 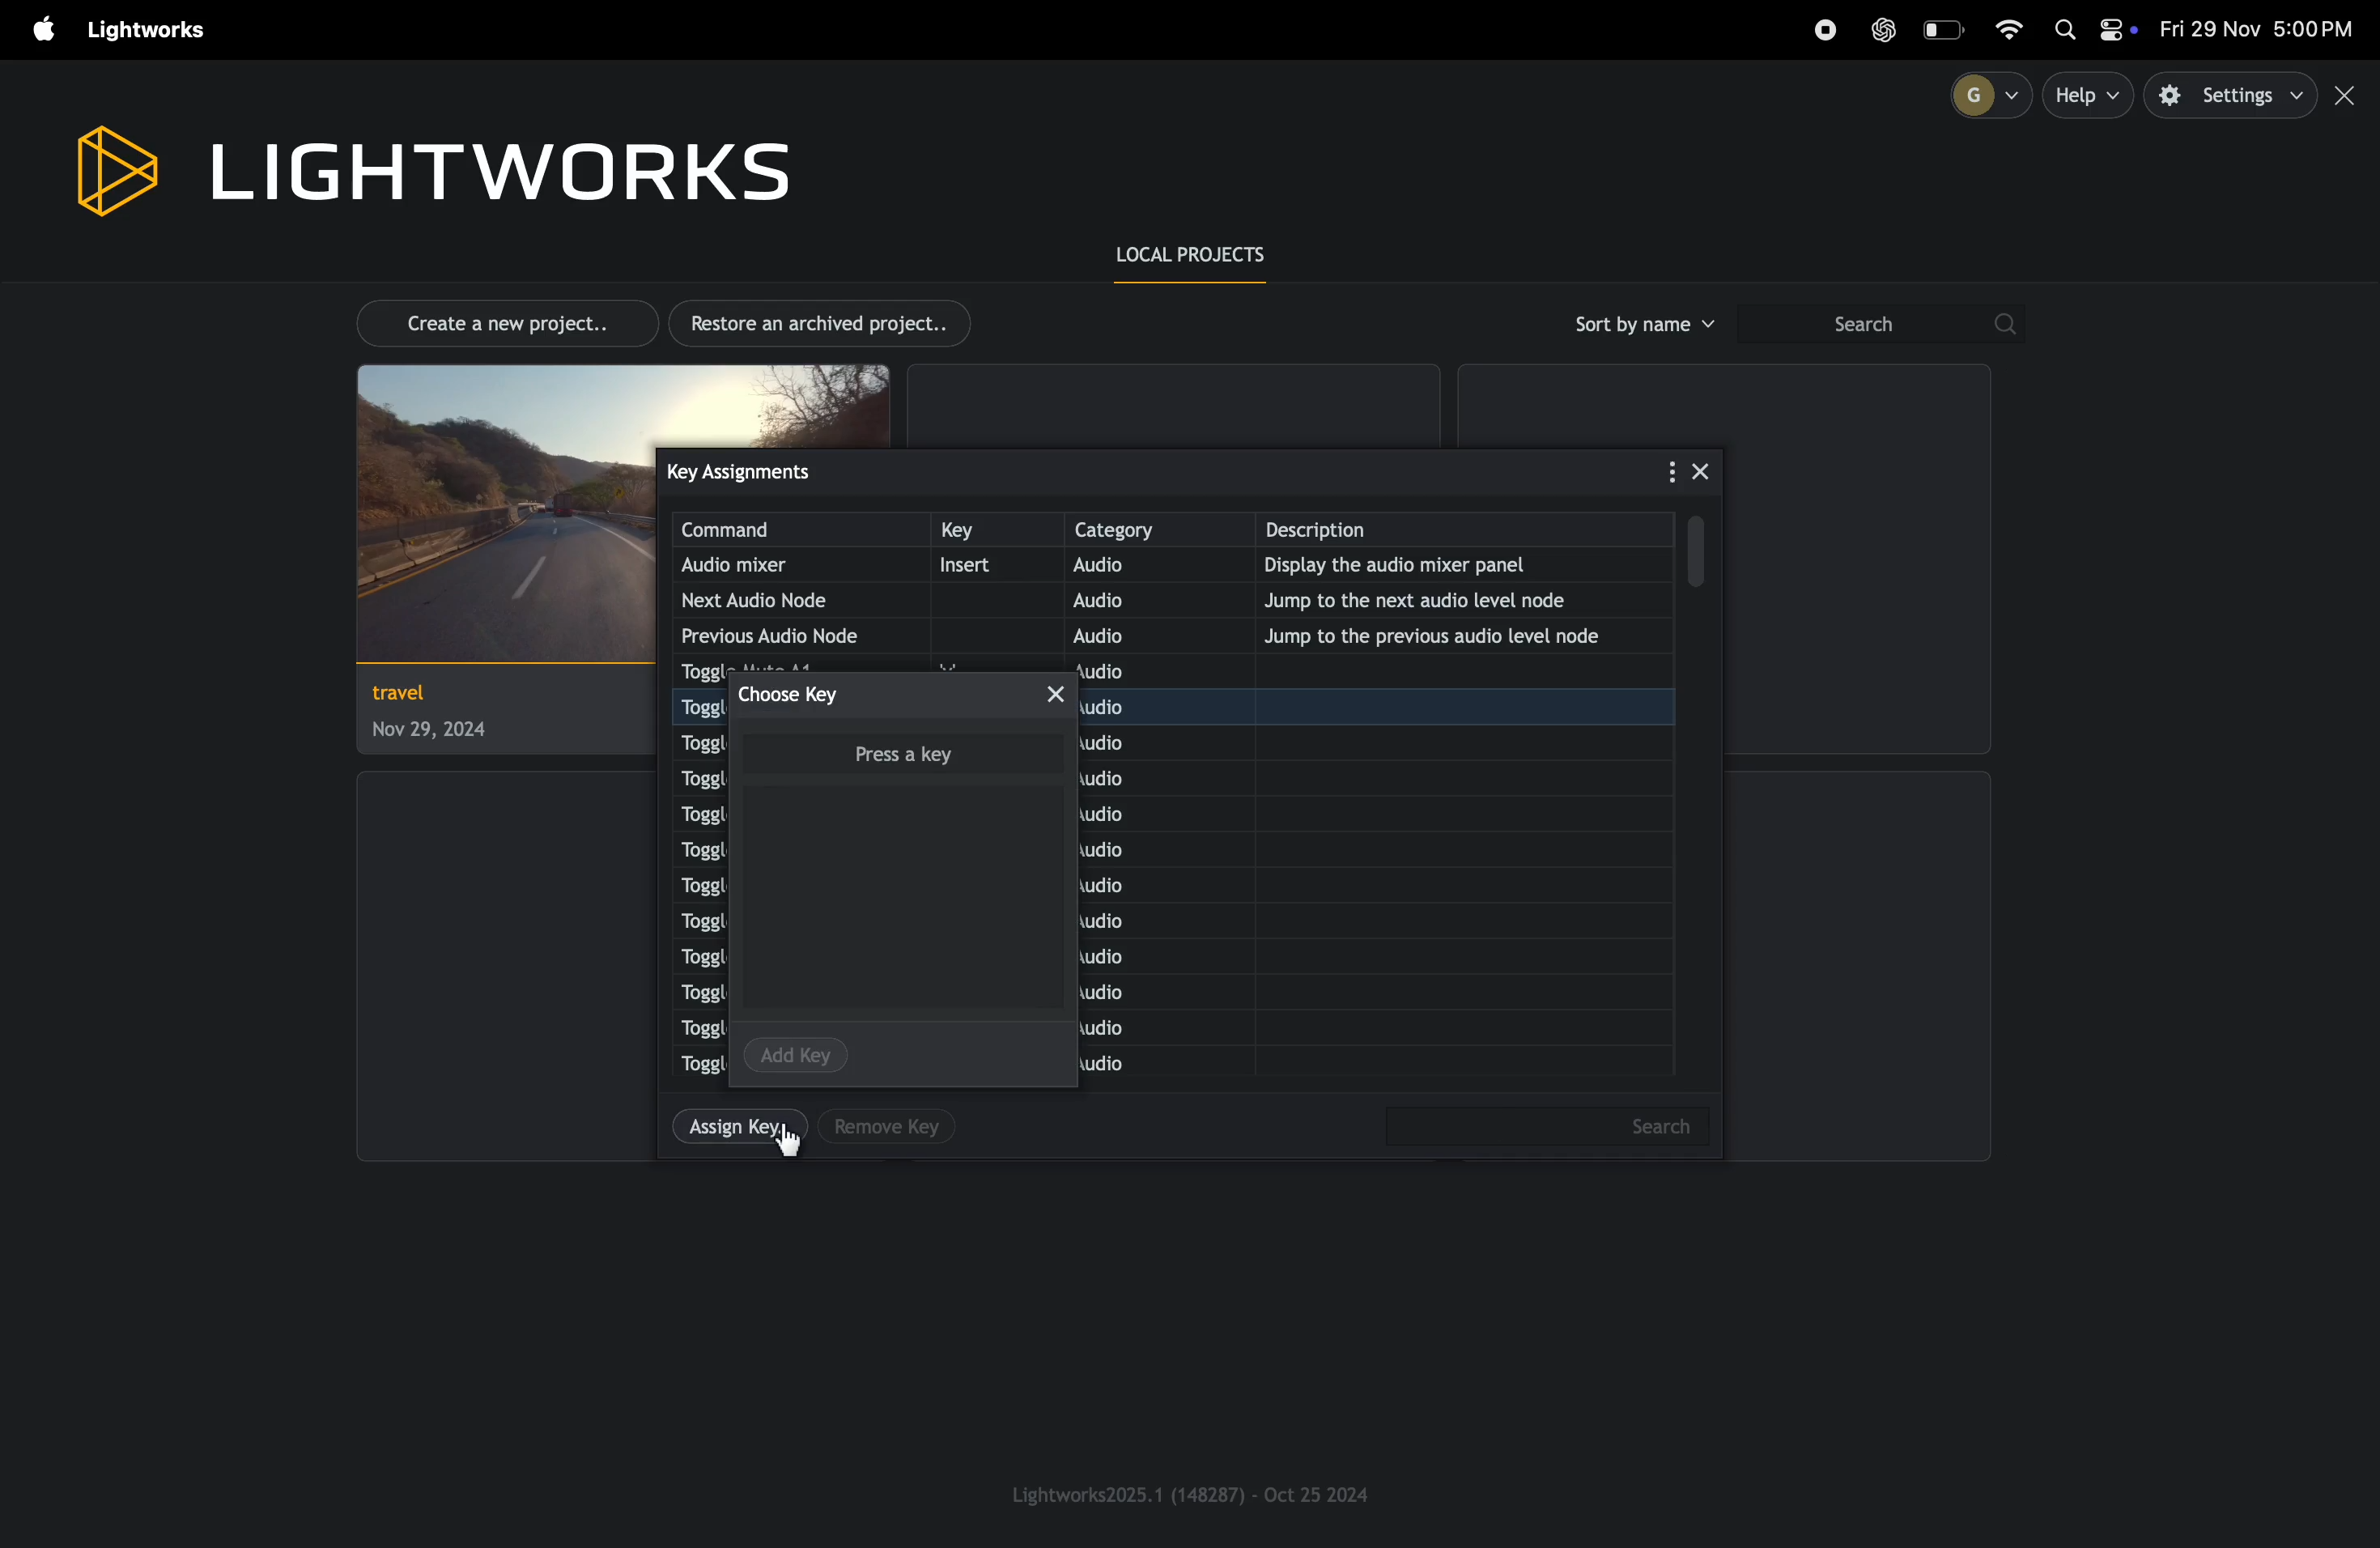 I want to click on options, so click(x=1663, y=470).